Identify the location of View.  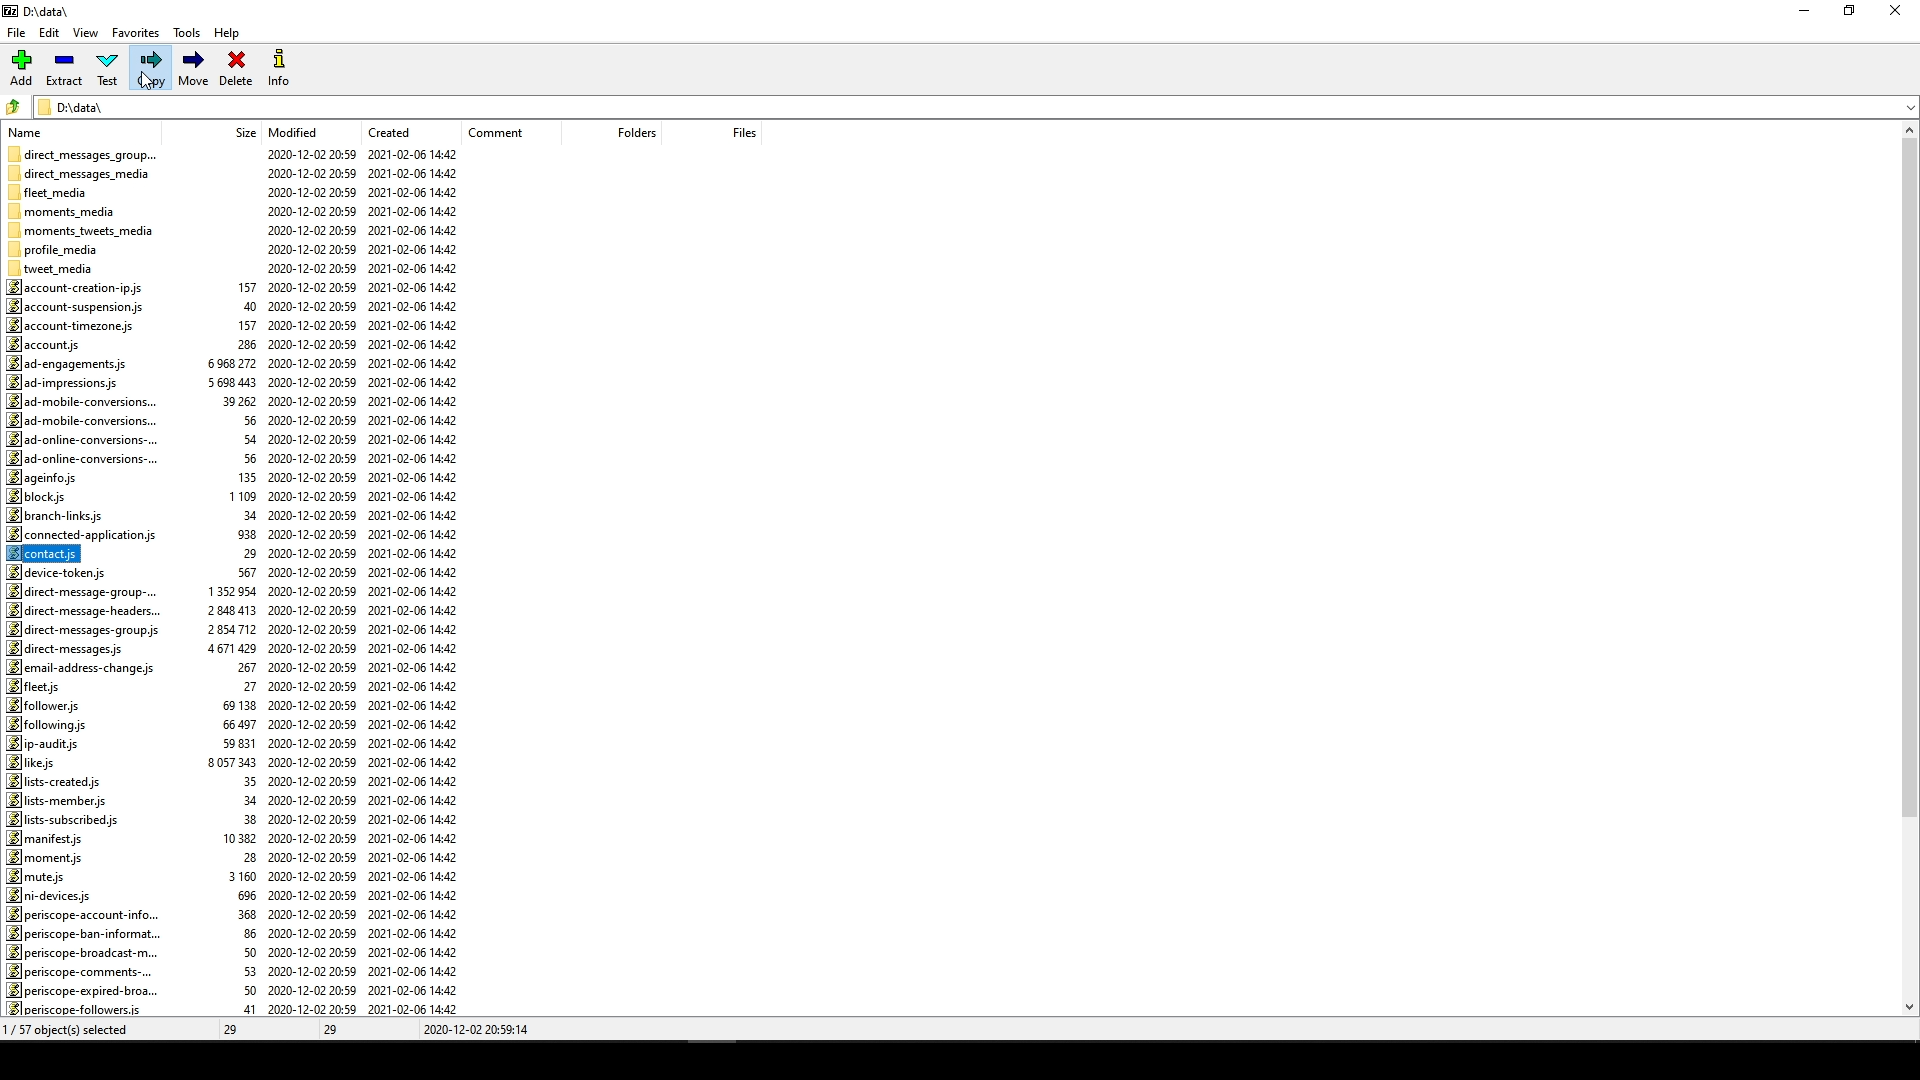
(89, 34).